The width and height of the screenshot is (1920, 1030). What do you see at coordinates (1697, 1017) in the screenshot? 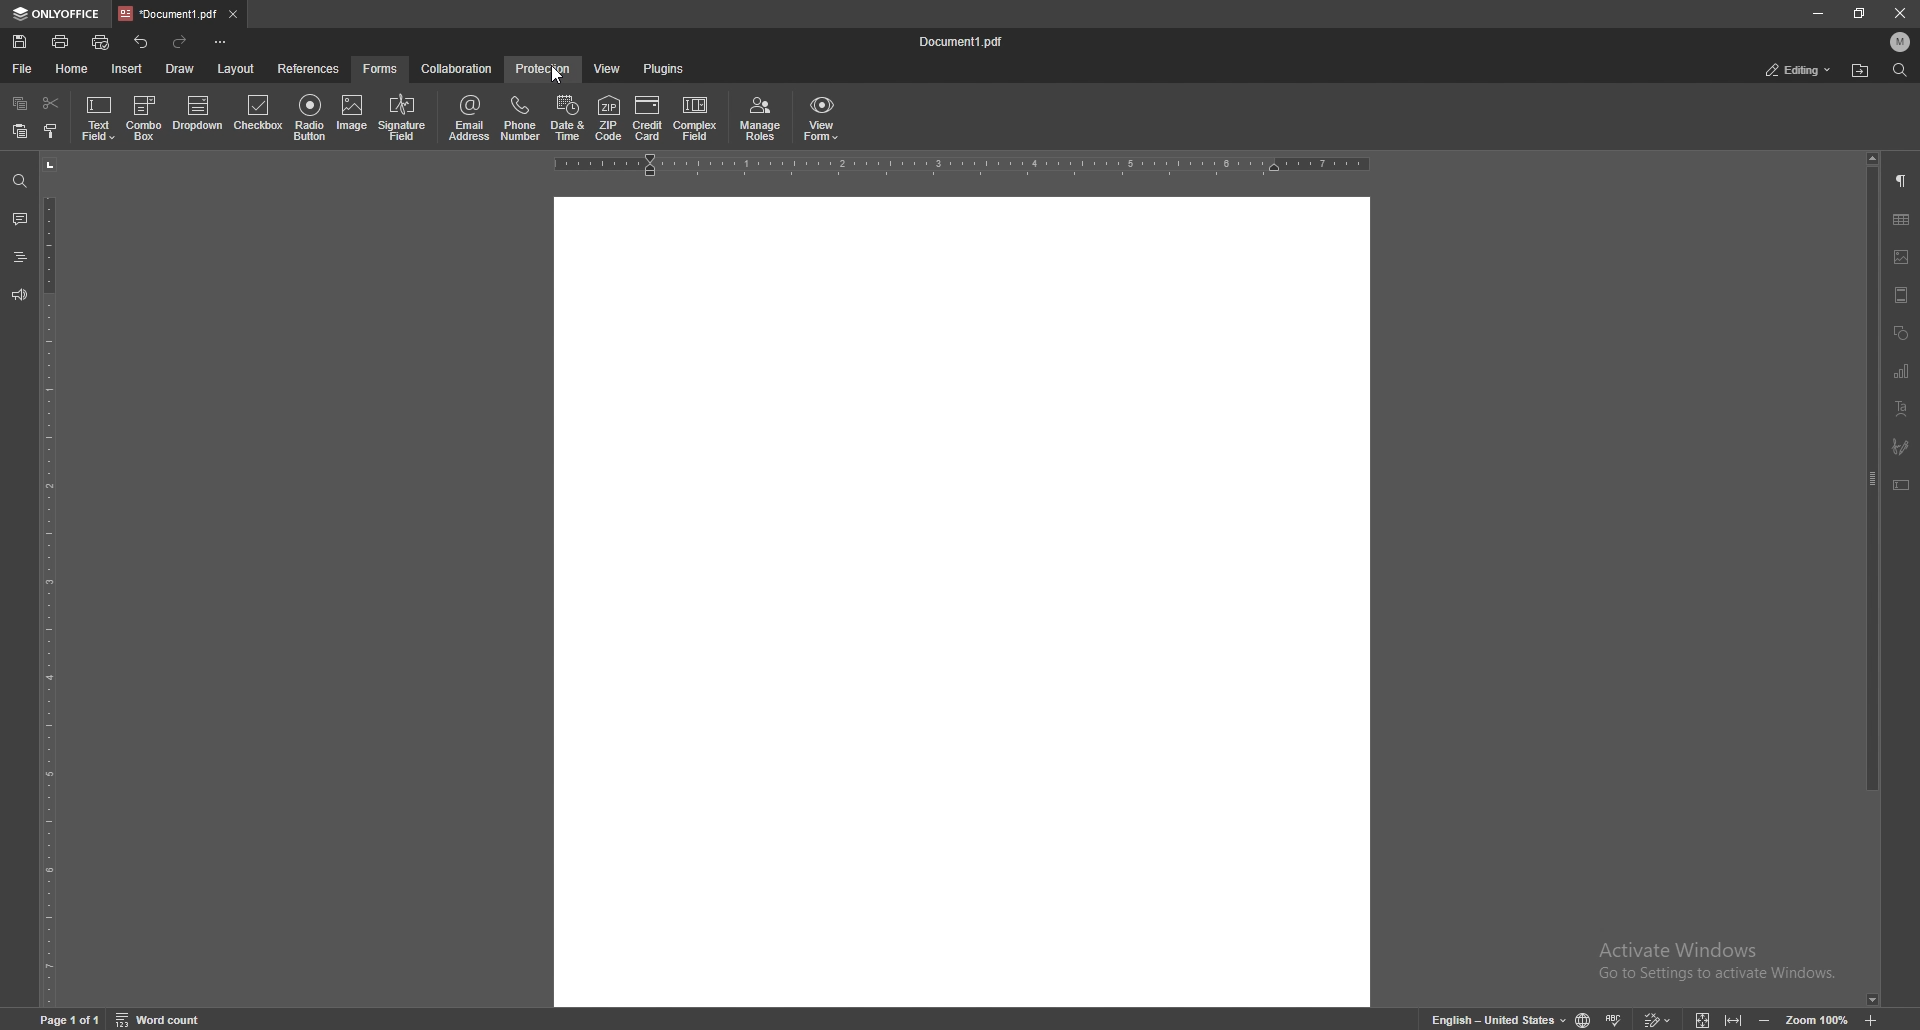
I see `fit to screen` at bounding box center [1697, 1017].